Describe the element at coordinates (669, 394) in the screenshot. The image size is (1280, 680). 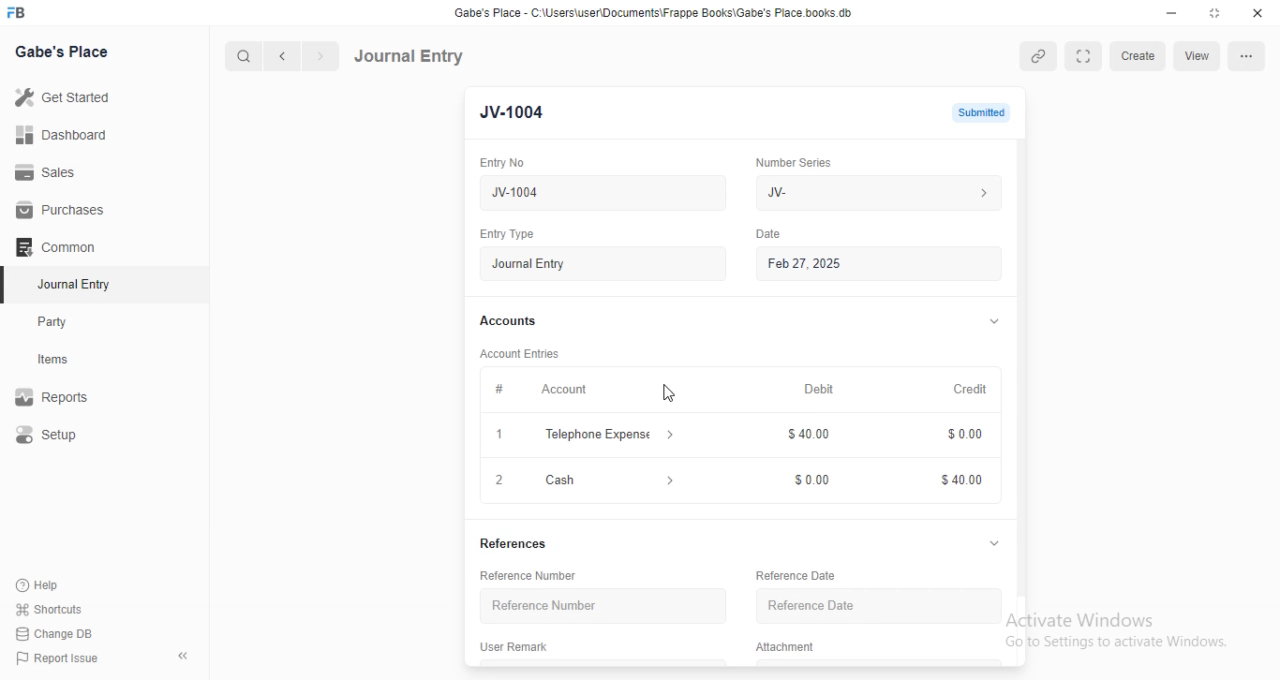
I see `cursor` at that location.